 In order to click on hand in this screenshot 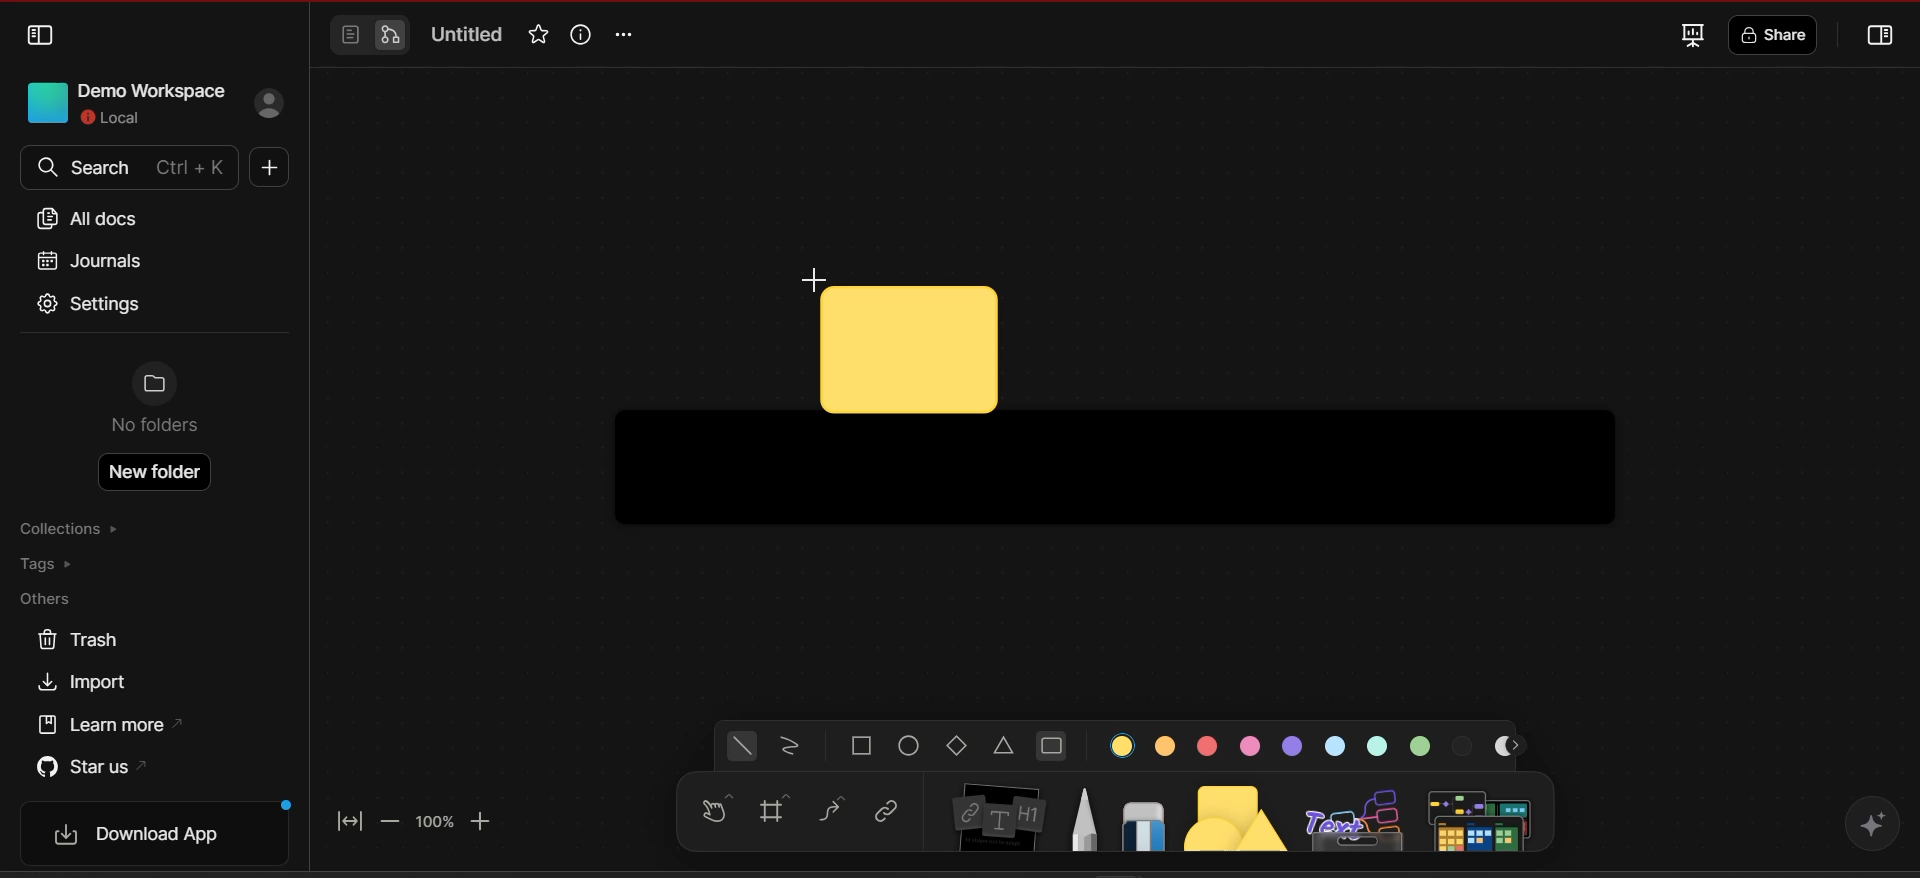, I will do `click(712, 813)`.